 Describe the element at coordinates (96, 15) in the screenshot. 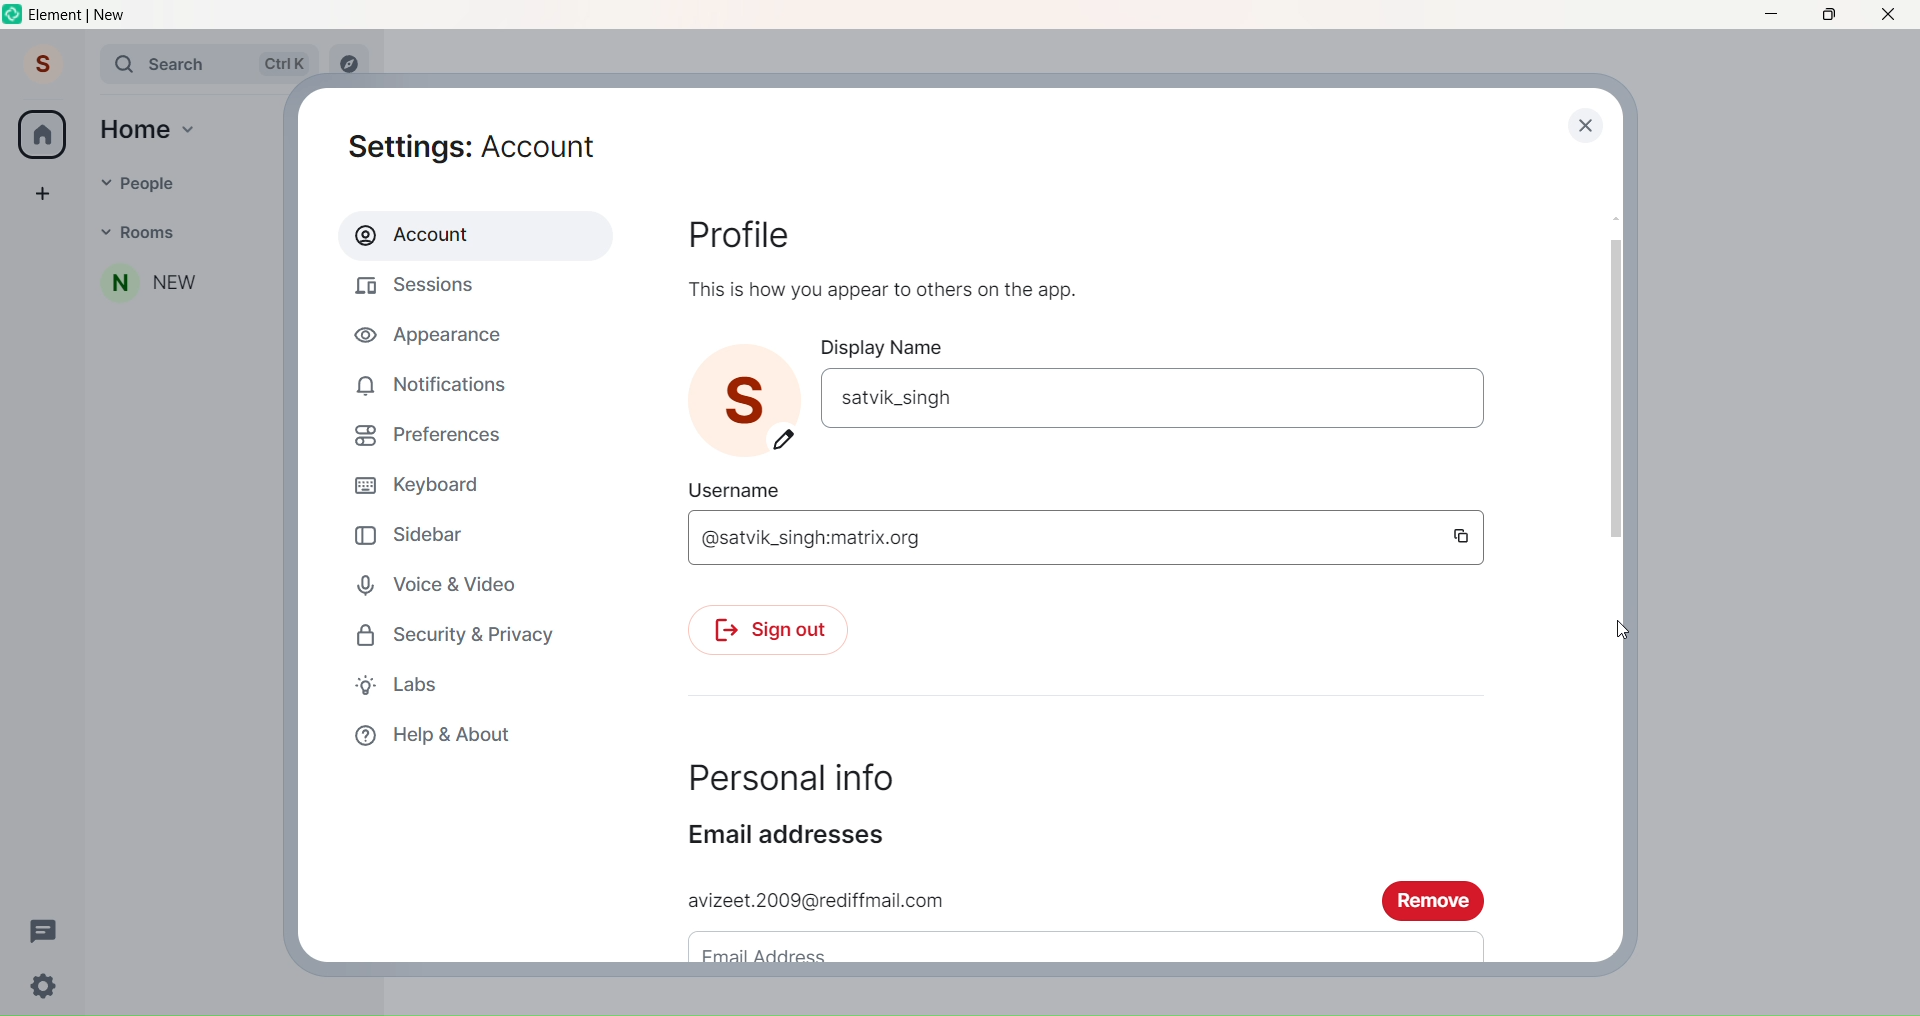

I see `Title ` at that location.